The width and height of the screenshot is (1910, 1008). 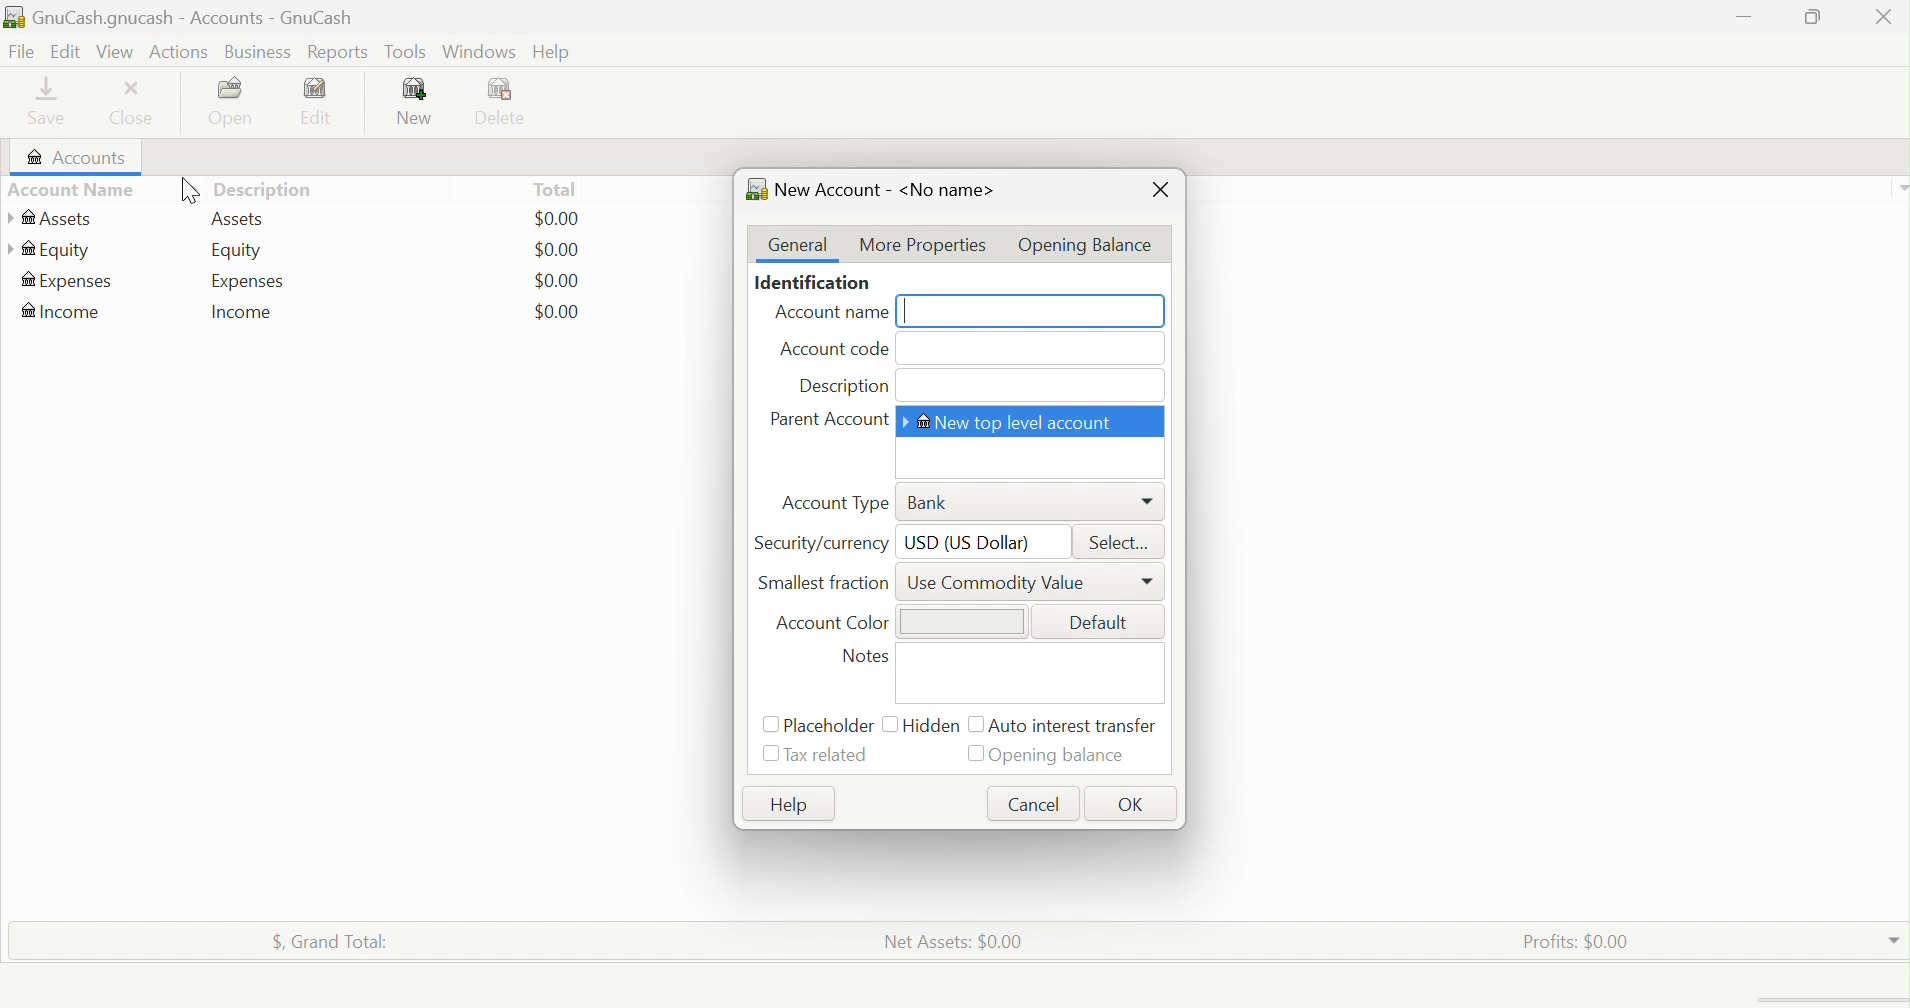 I want to click on Account Type, so click(x=835, y=503).